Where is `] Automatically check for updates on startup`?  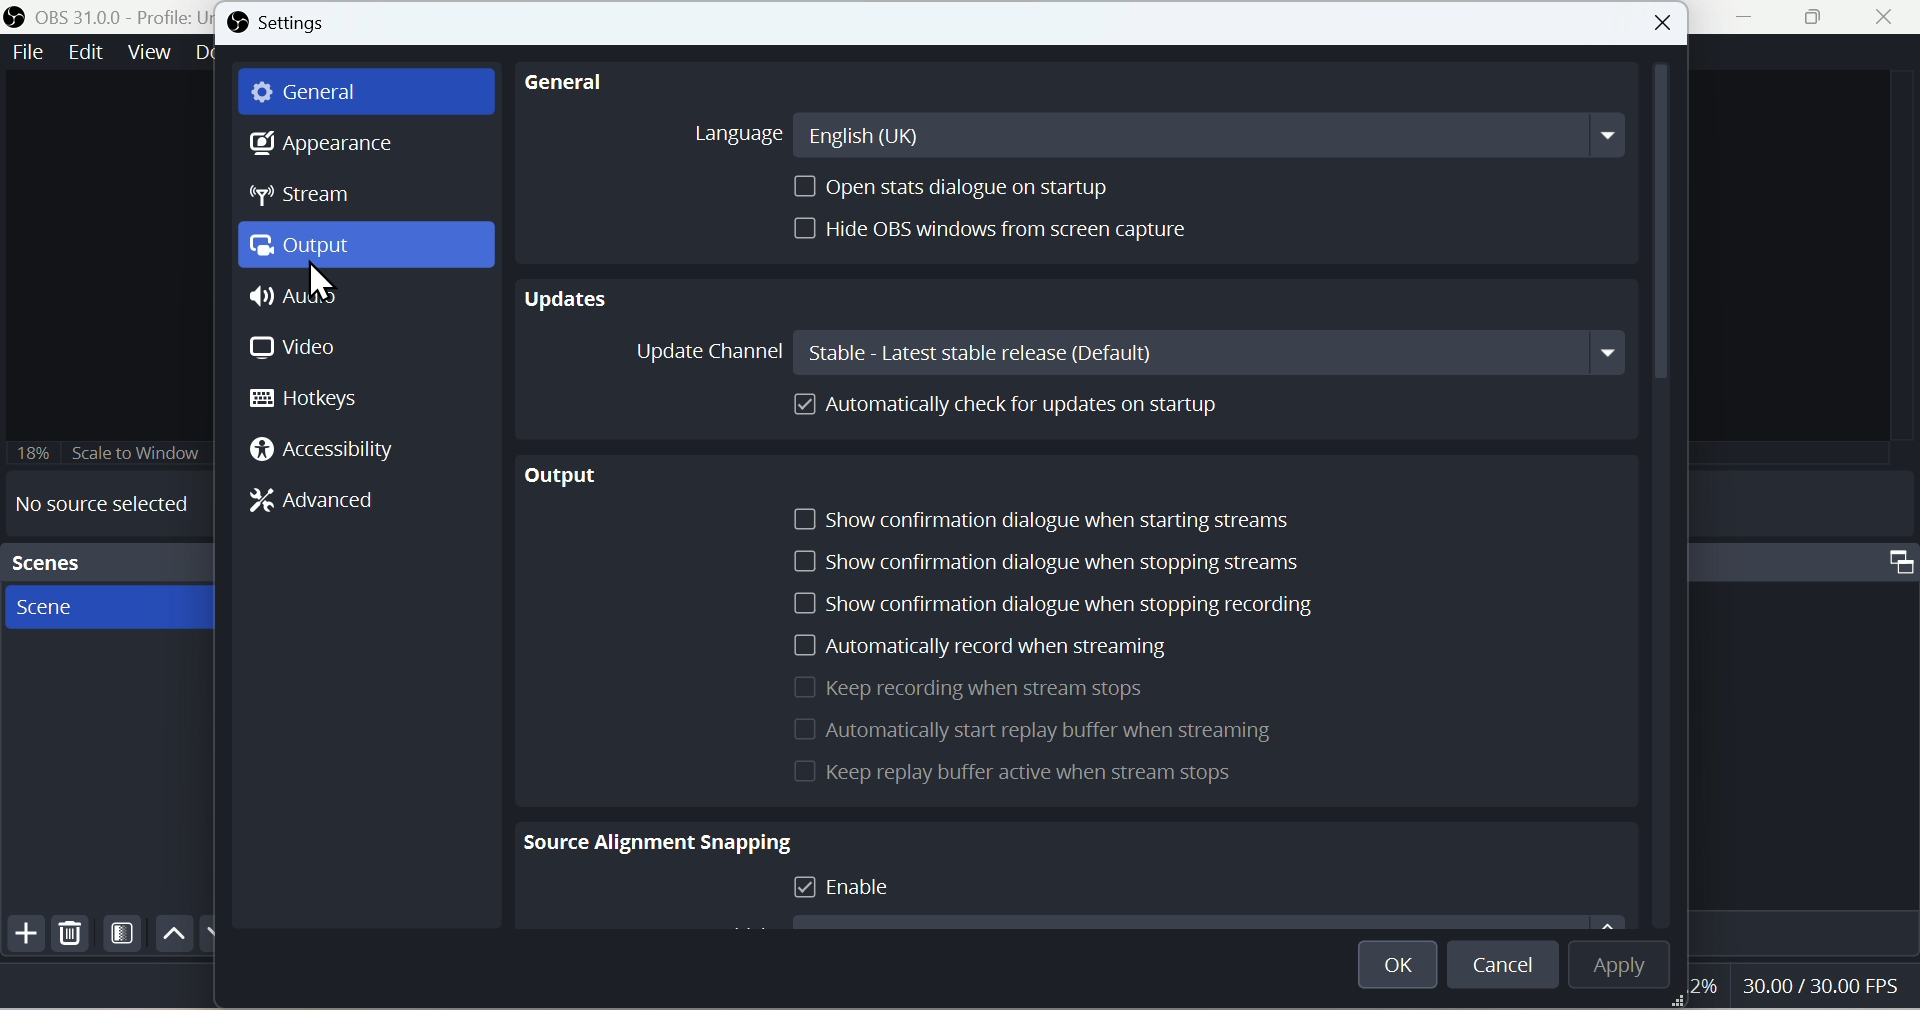 ] Automatically check for updates on startup is located at coordinates (1004, 403).